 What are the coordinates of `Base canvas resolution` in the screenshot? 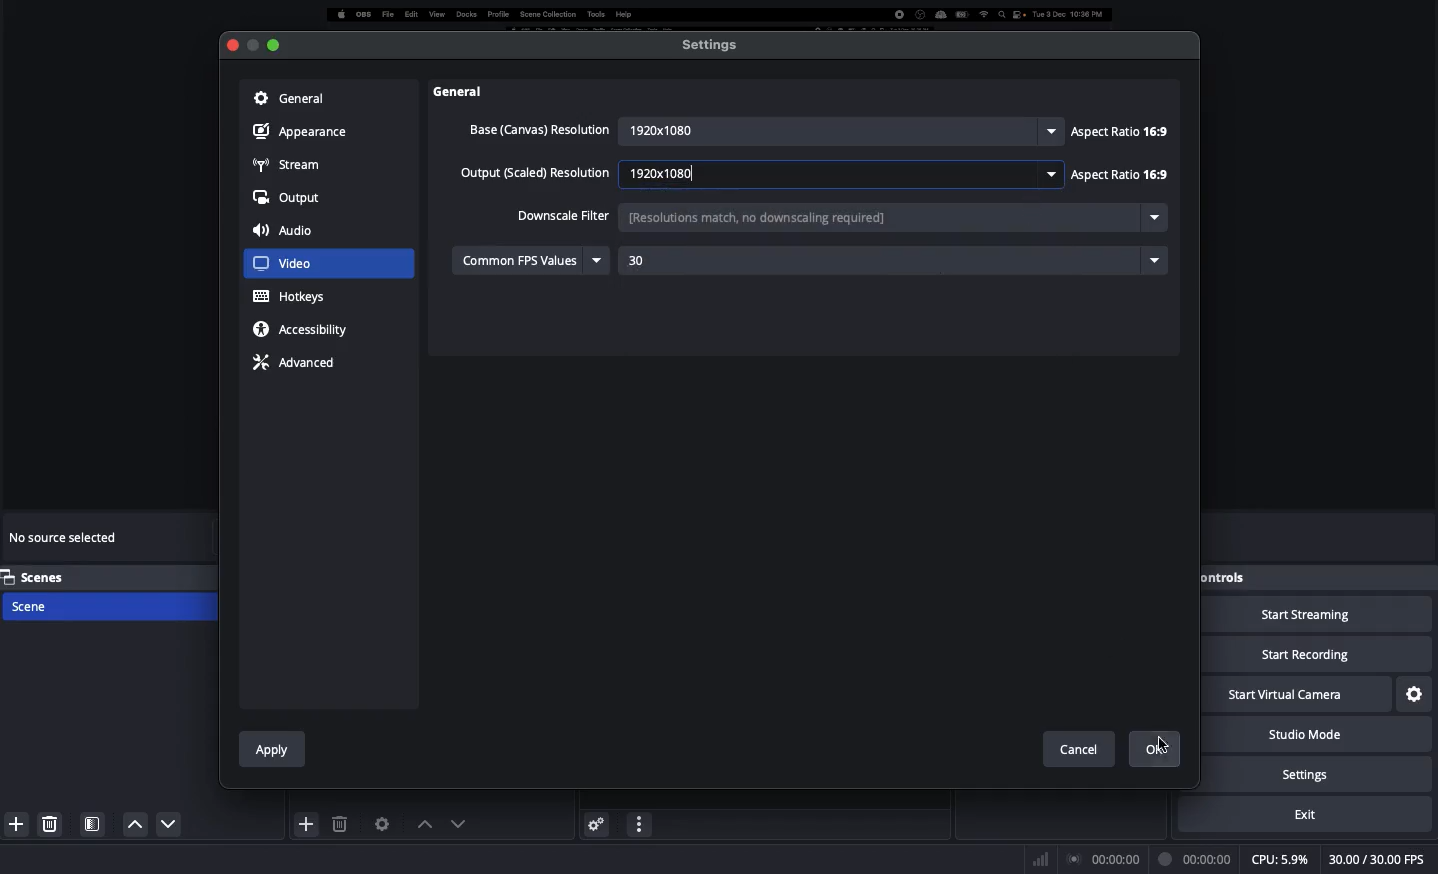 It's located at (537, 129).